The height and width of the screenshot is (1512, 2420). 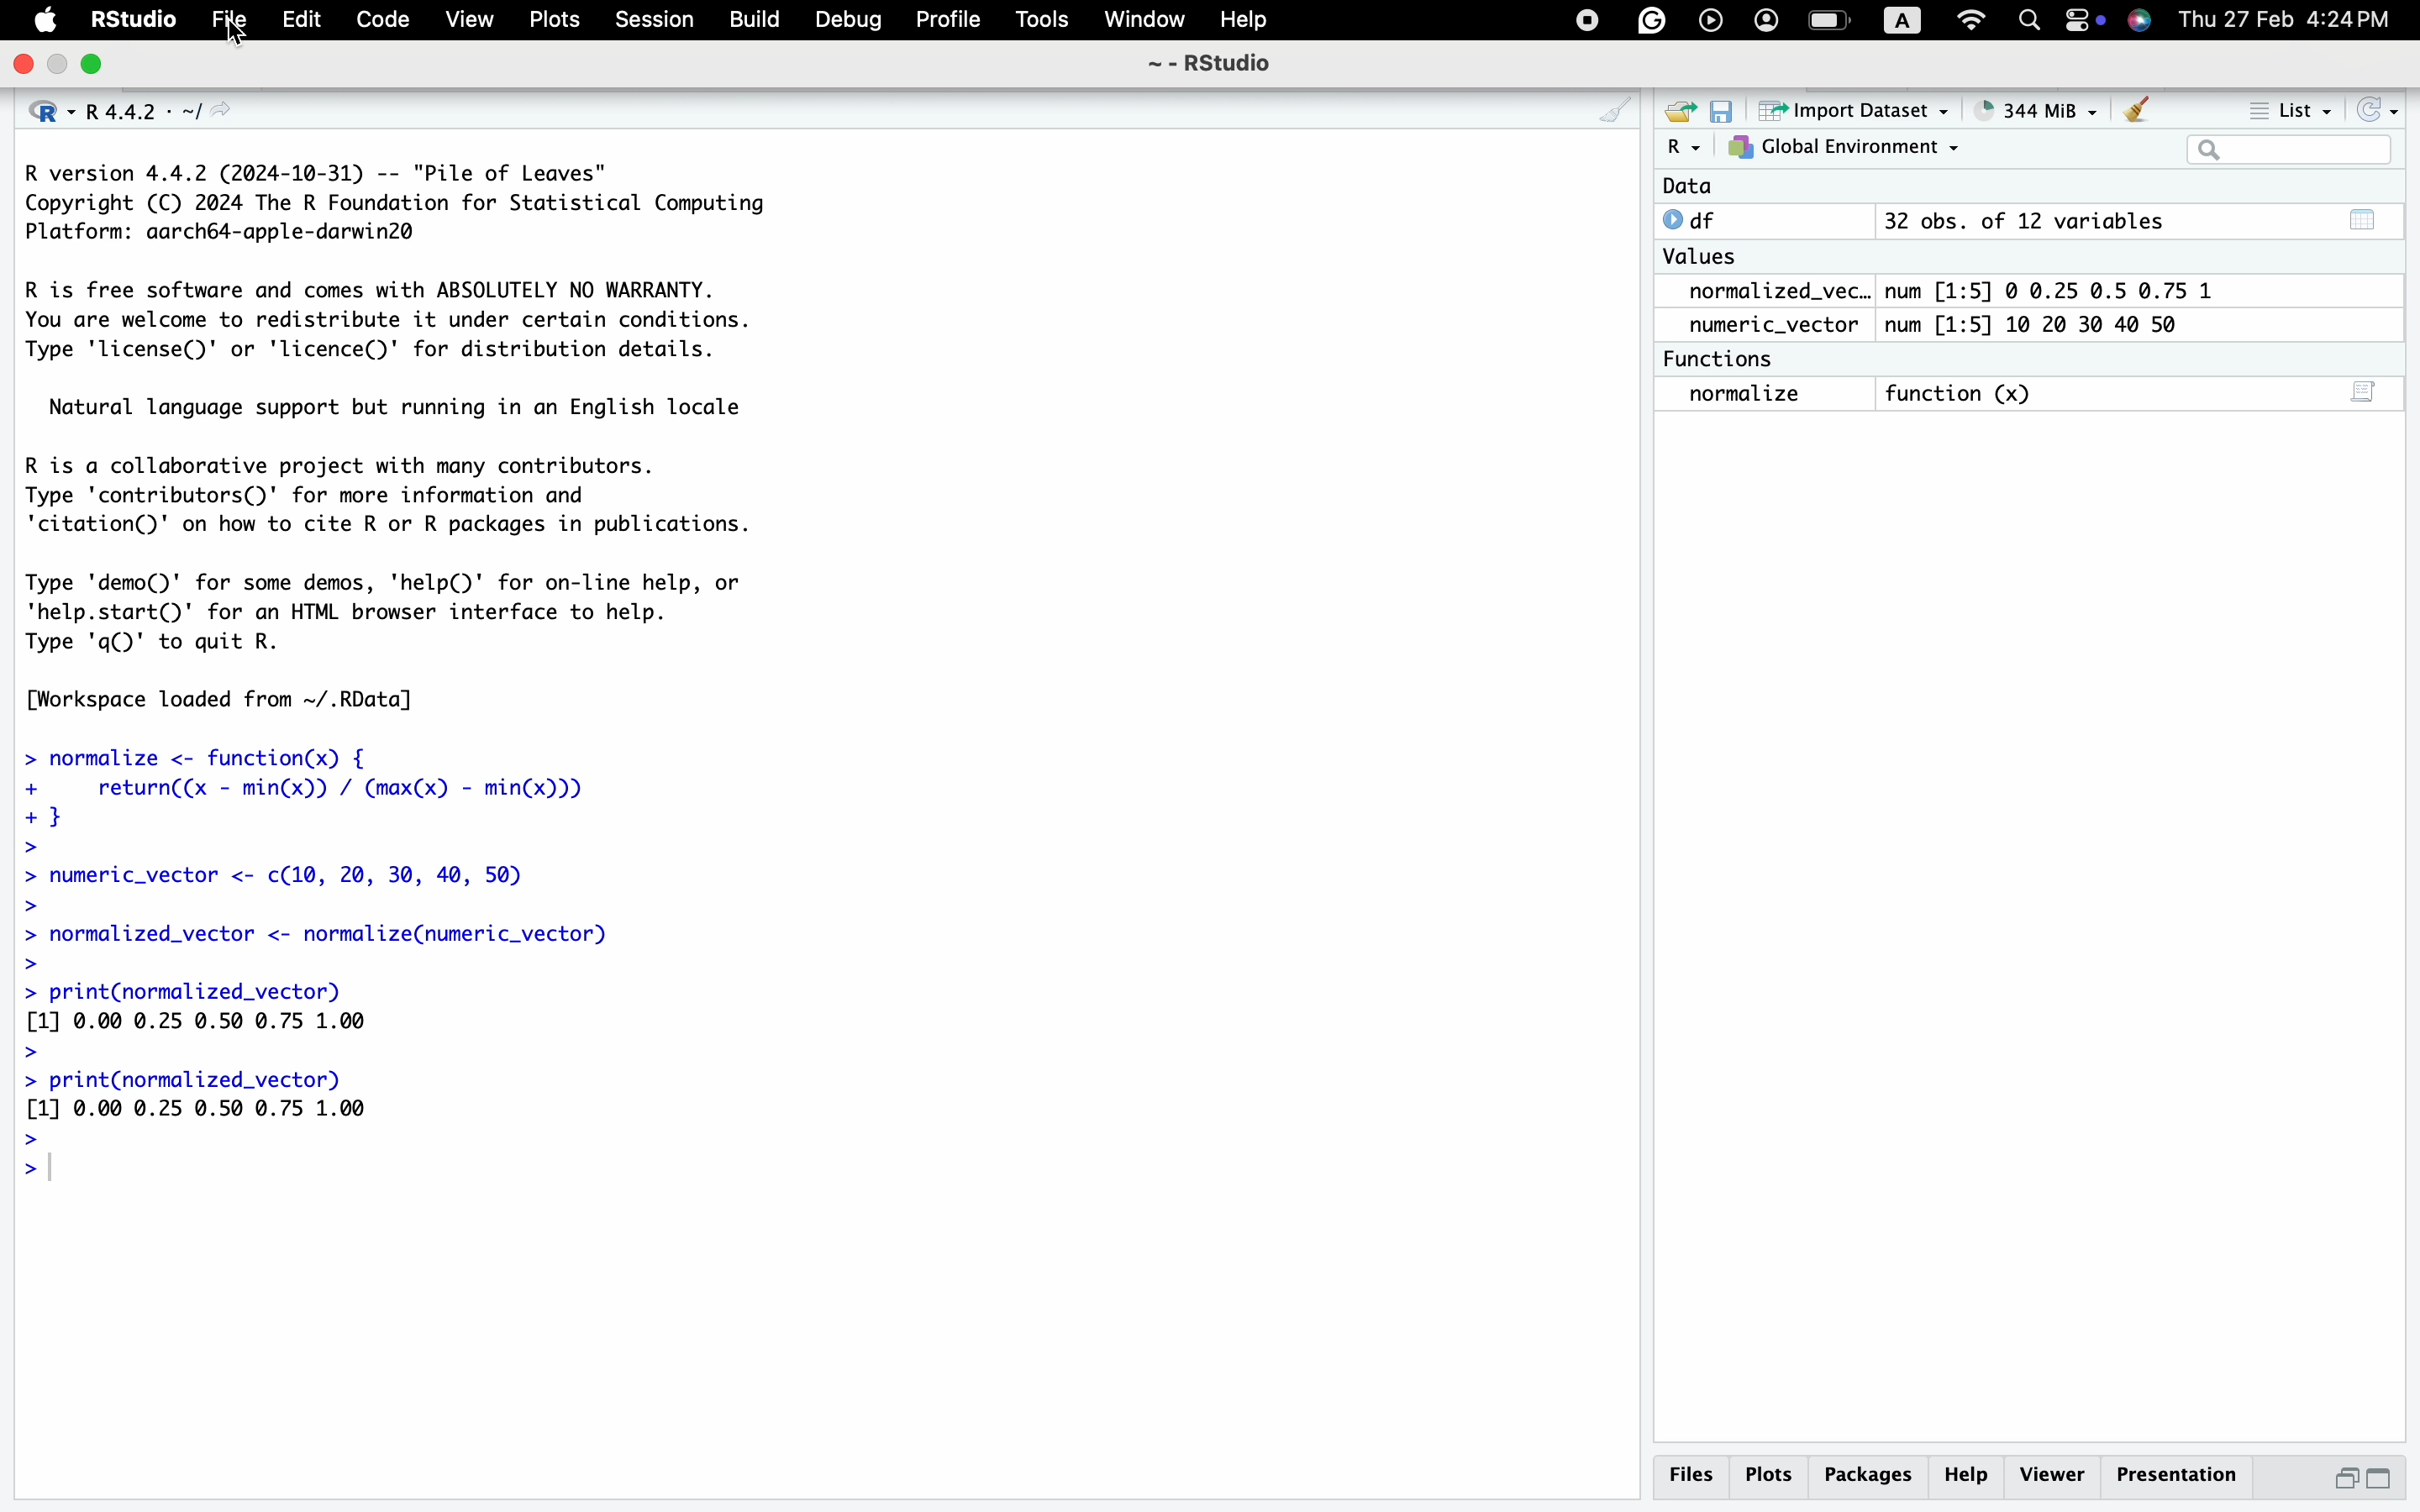 What do you see at coordinates (2182, 1476) in the screenshot?
I see `Presentation` at bounding box center [2182, 1476].